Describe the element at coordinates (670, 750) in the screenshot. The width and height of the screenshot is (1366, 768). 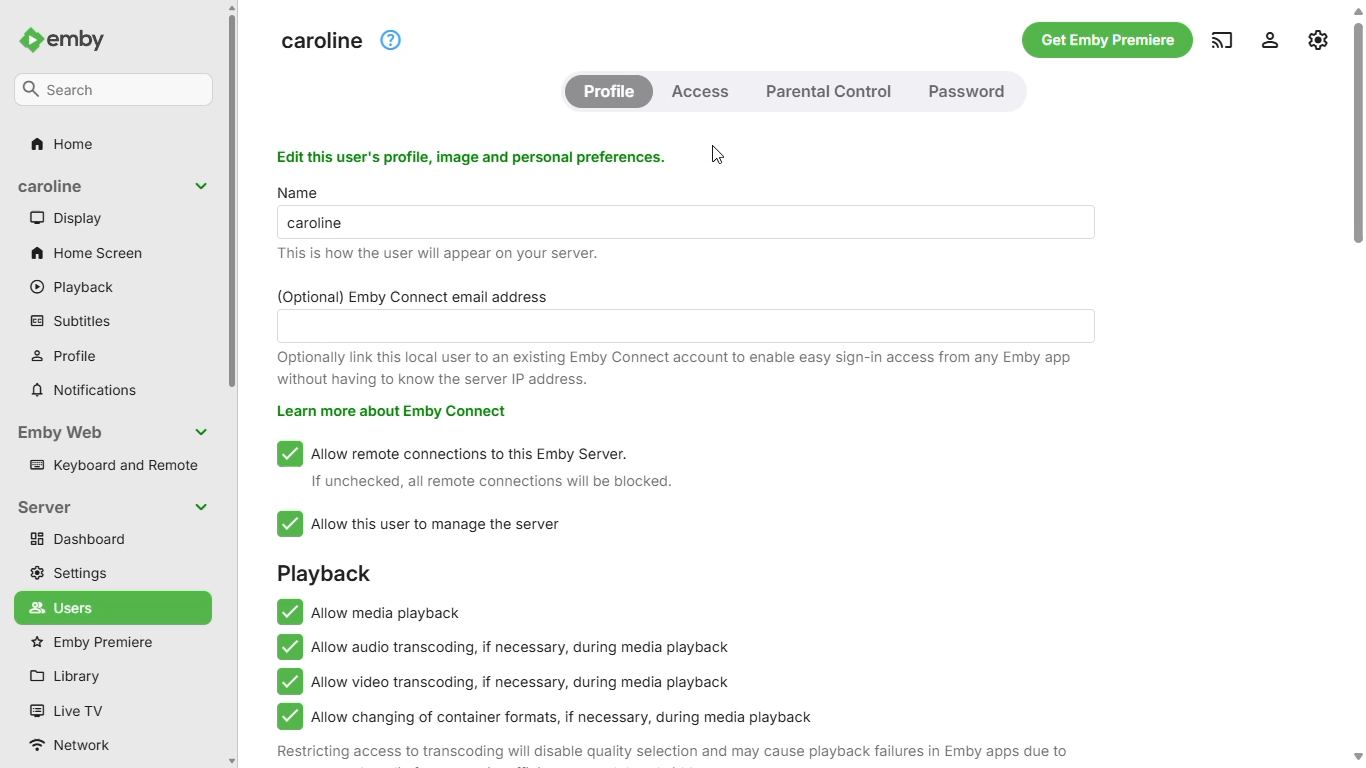
I see `restricting access to transcoding will disable quality selection and may cause playback failures in emby apps due to` at that location.